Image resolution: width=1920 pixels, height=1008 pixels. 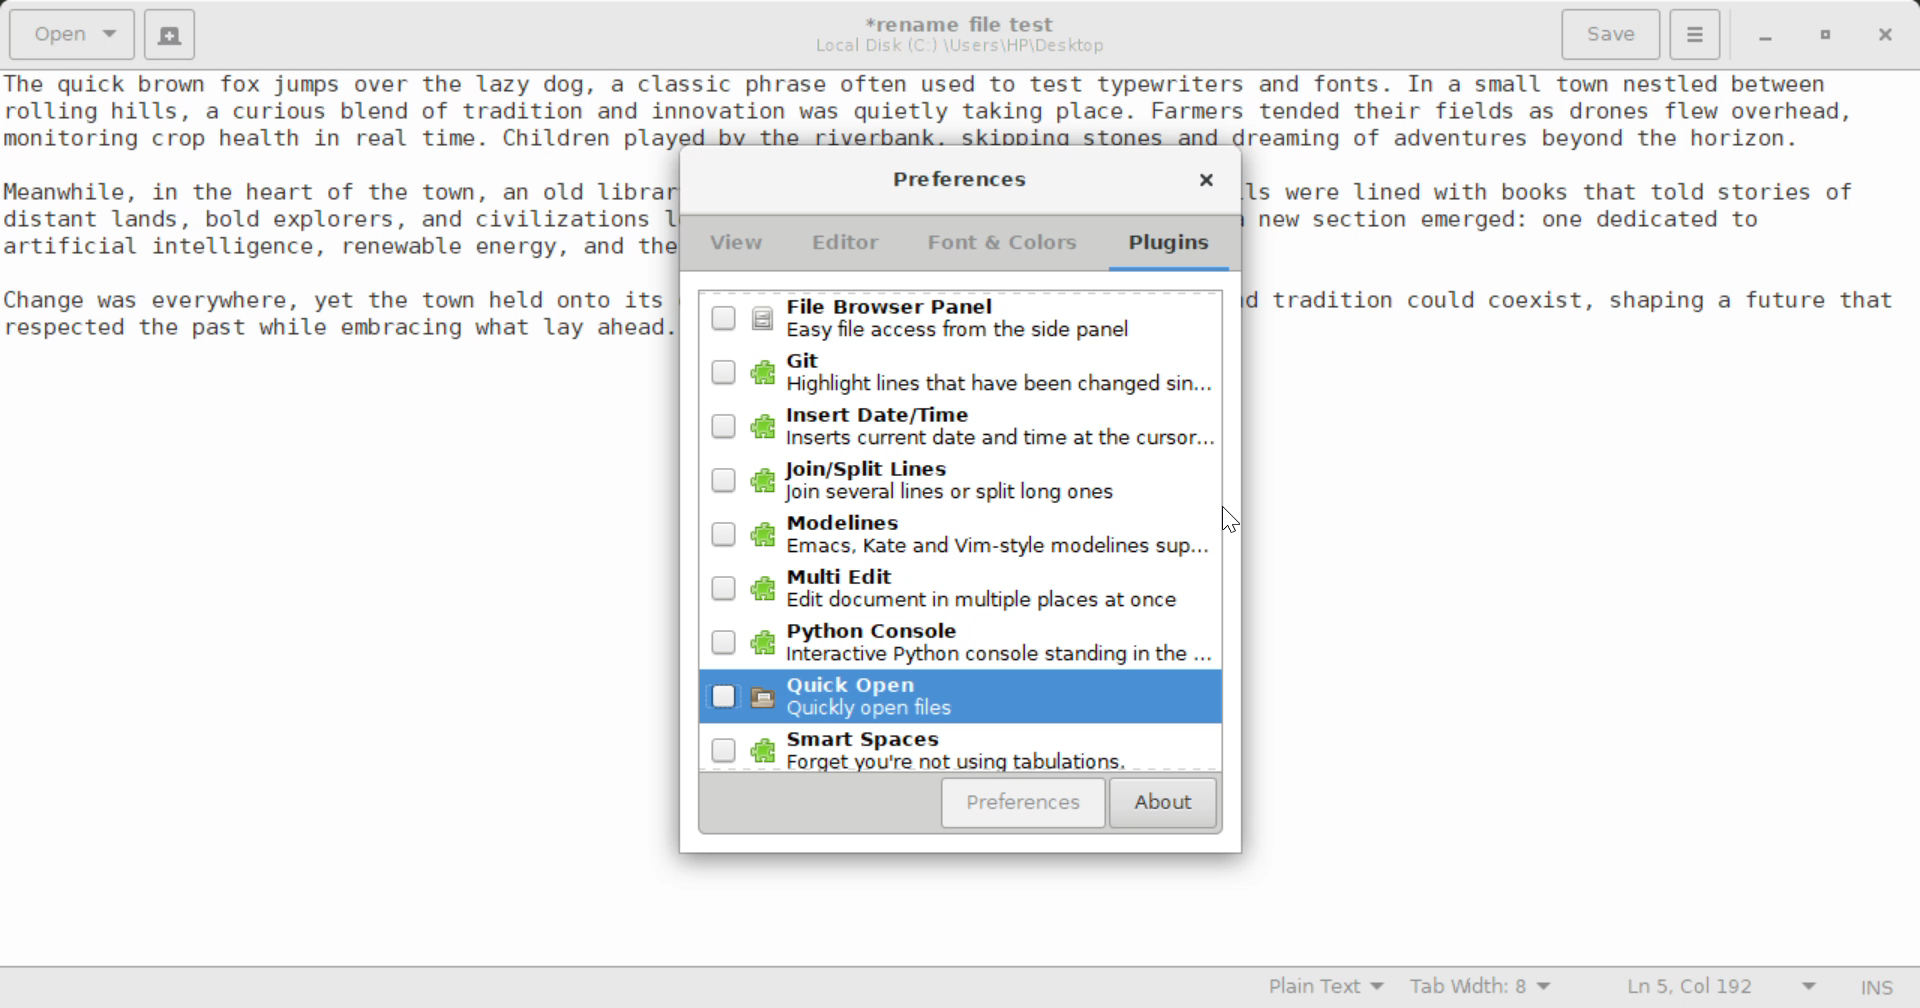 I want to click on File Name , so click(x=966, y=21).